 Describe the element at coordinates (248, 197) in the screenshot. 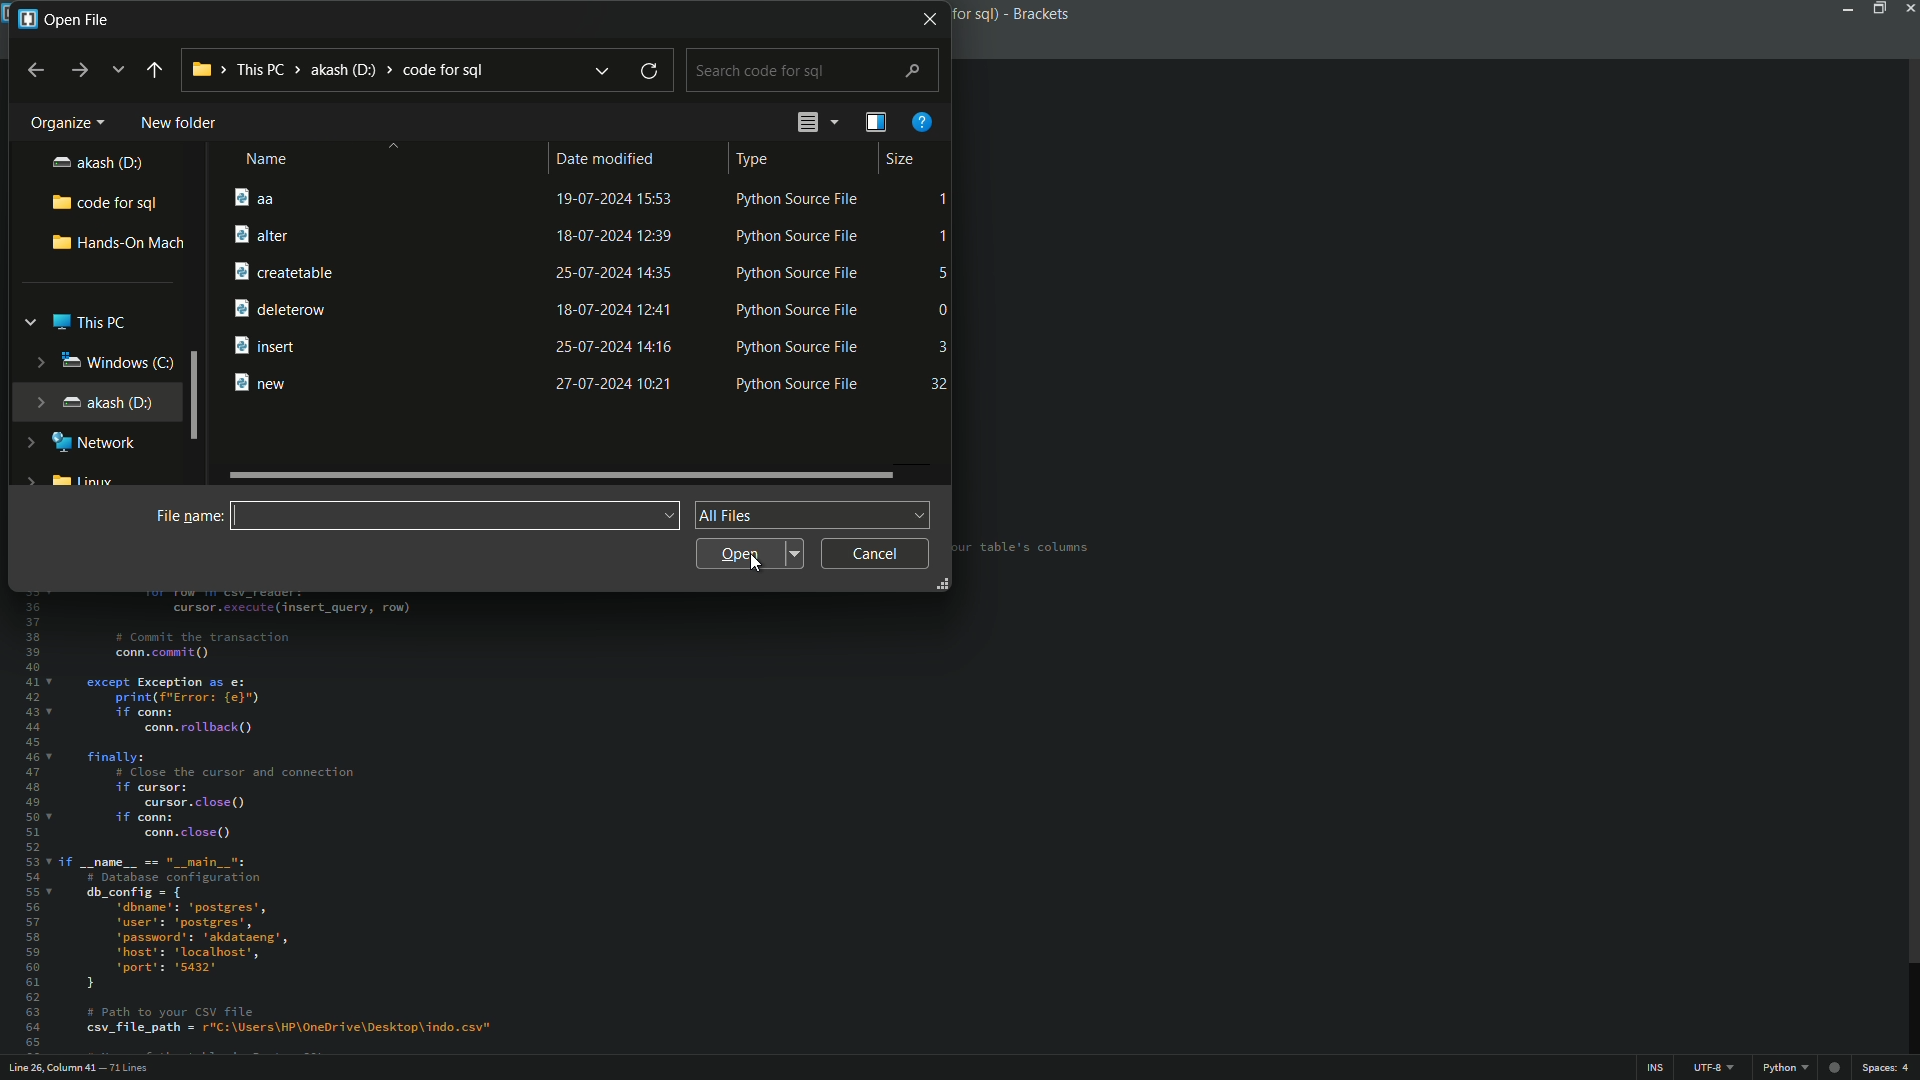

I see `aa` at that location.